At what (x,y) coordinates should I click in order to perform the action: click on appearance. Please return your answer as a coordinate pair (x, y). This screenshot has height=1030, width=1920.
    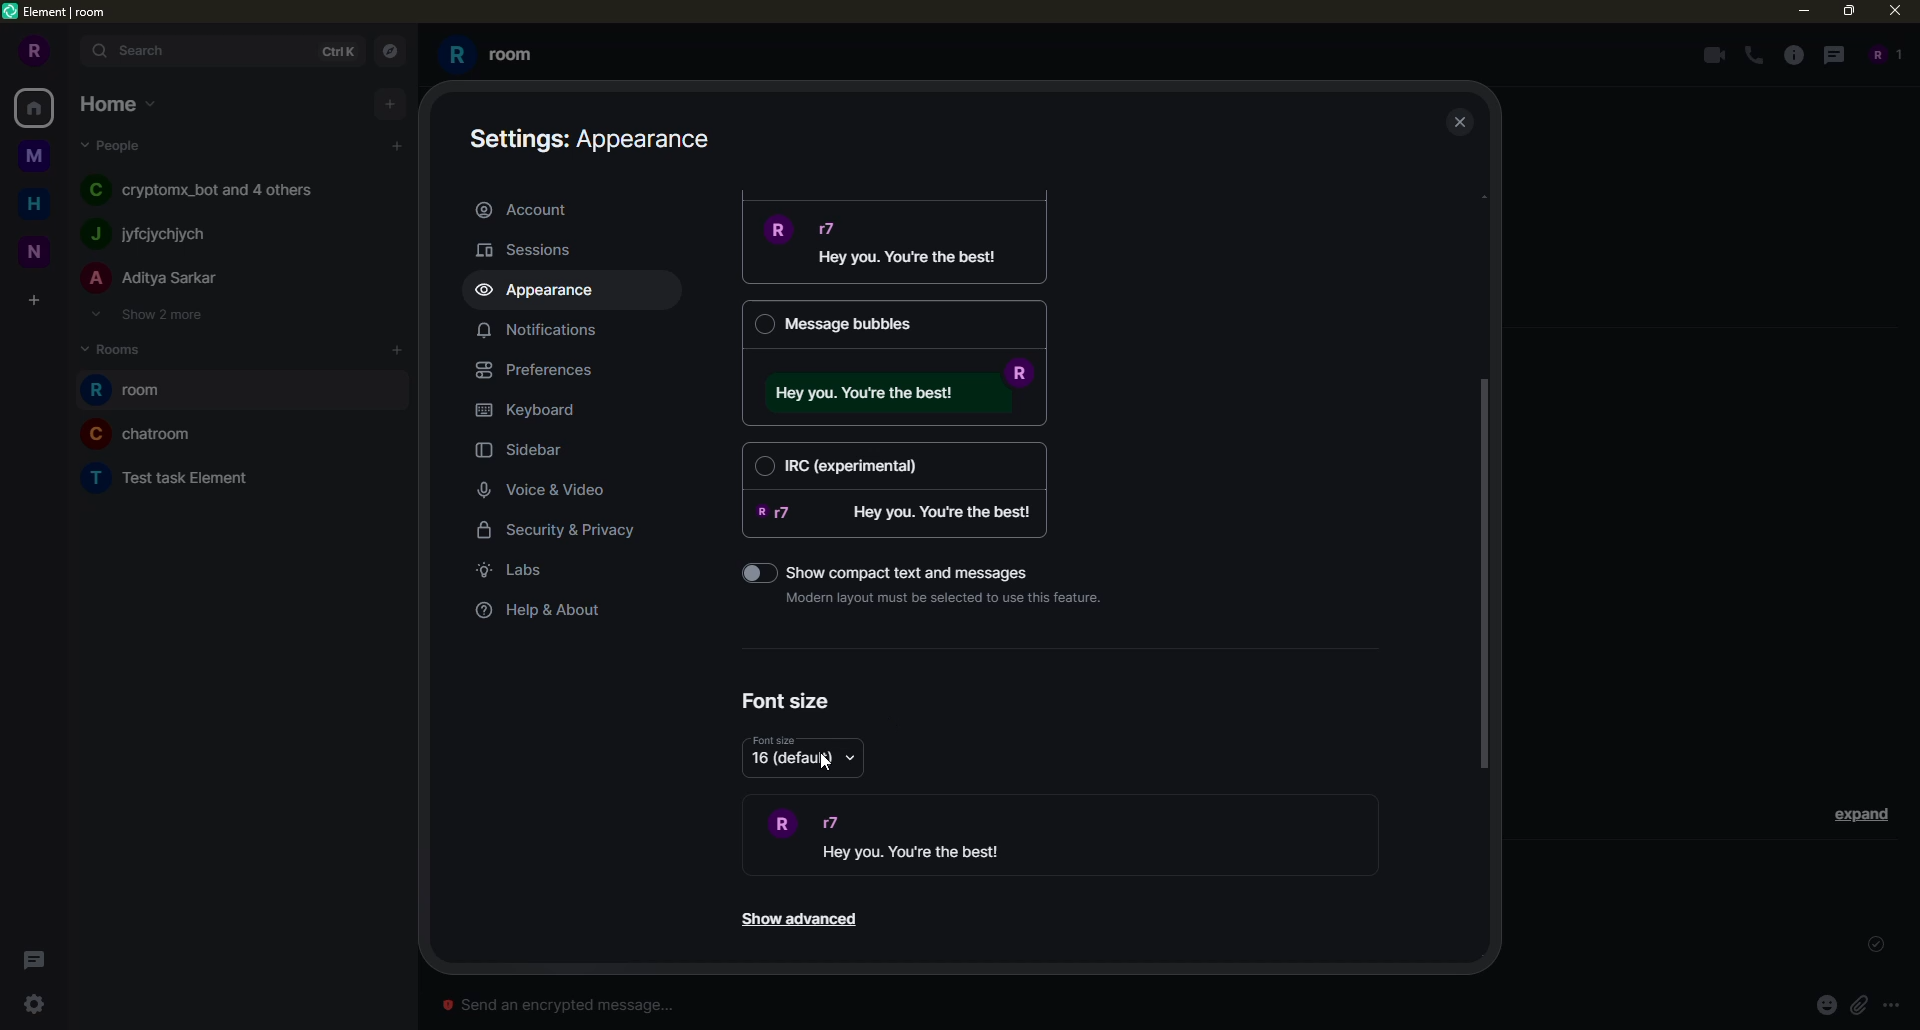
    Looking at the image, I should click on (595, 136).